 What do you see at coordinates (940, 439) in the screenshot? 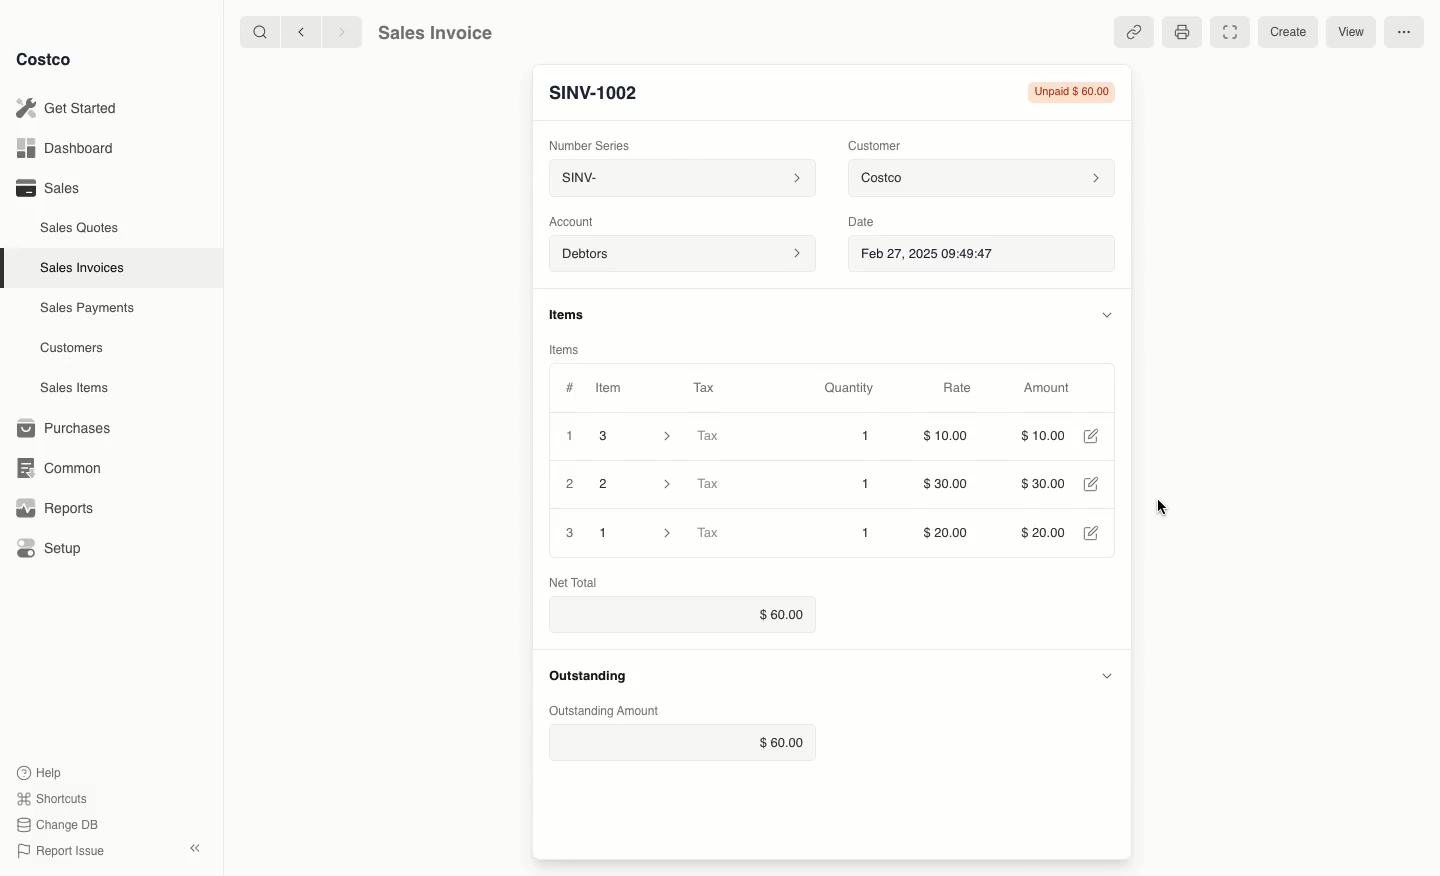
I see `$10.00` at bounding box center [940, 439].